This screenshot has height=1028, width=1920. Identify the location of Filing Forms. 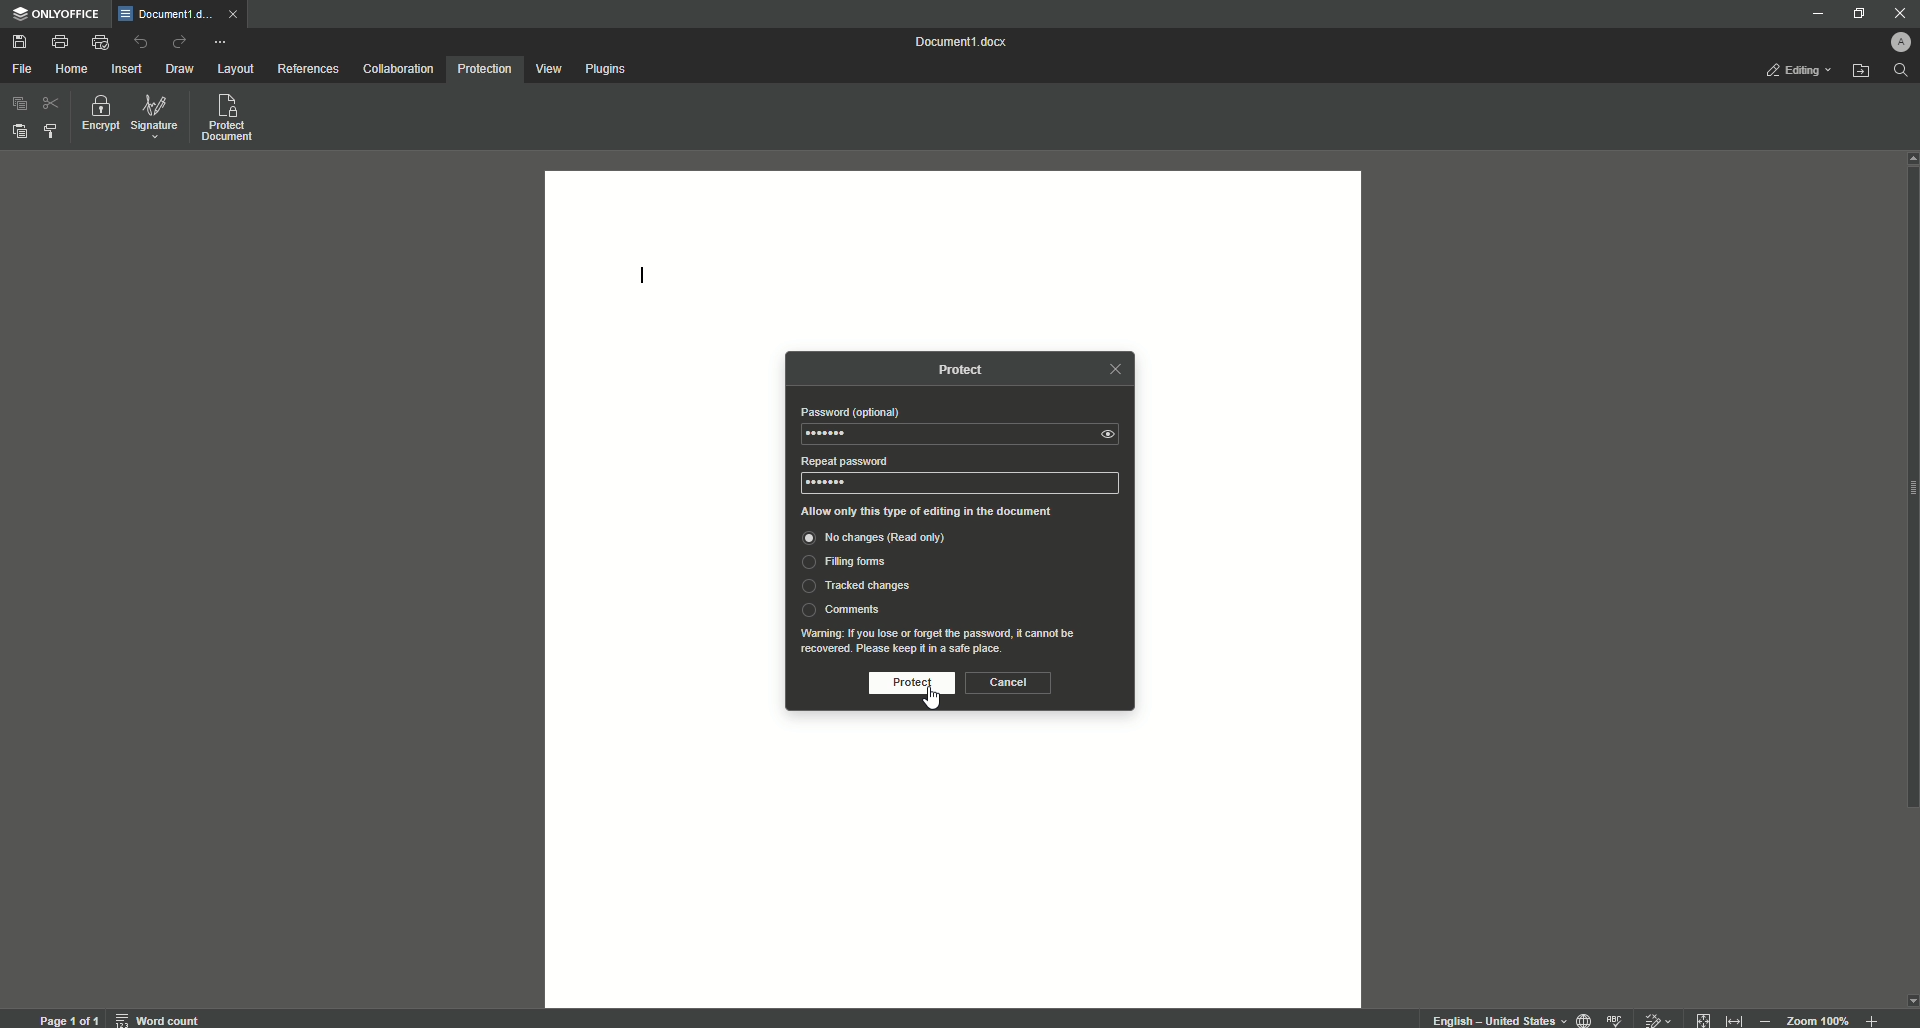
(849, 564).